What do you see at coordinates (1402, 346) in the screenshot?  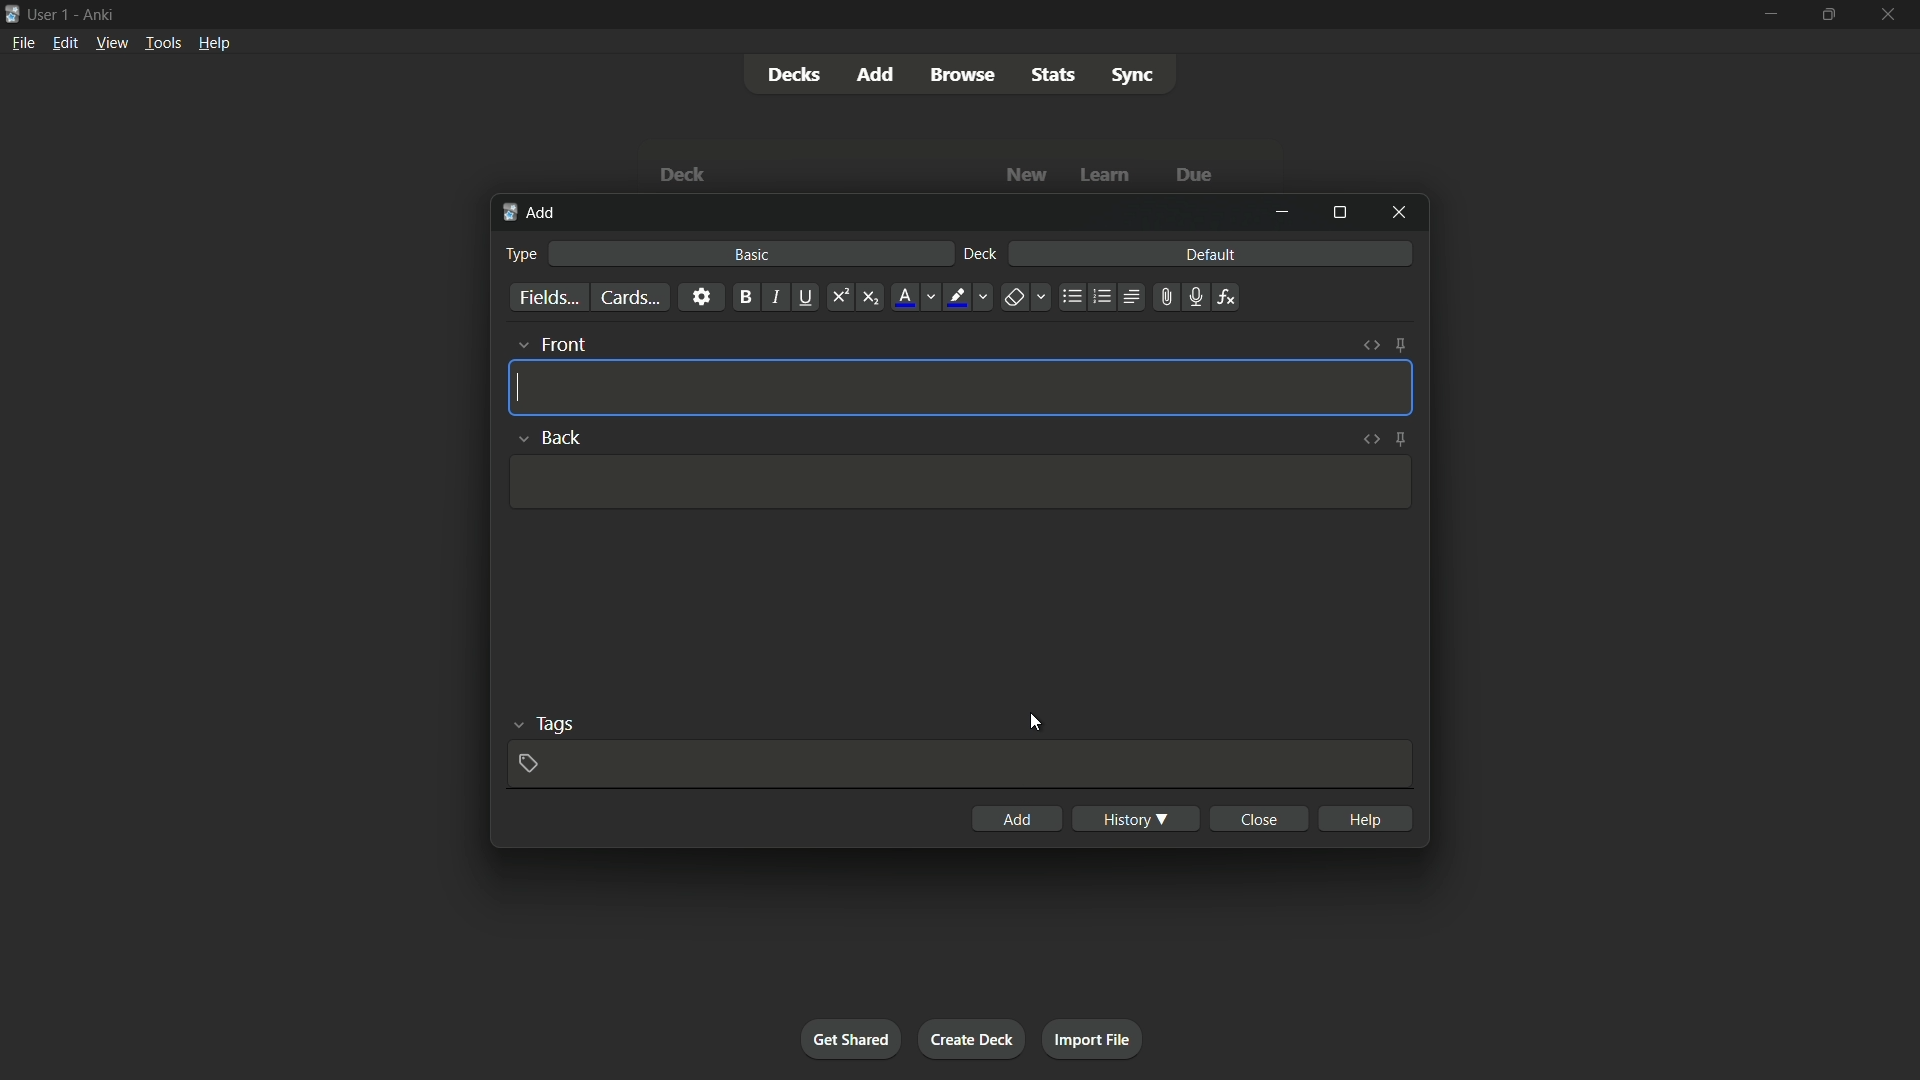 I see `toggle sticky` at bounding box center [1402, 346].